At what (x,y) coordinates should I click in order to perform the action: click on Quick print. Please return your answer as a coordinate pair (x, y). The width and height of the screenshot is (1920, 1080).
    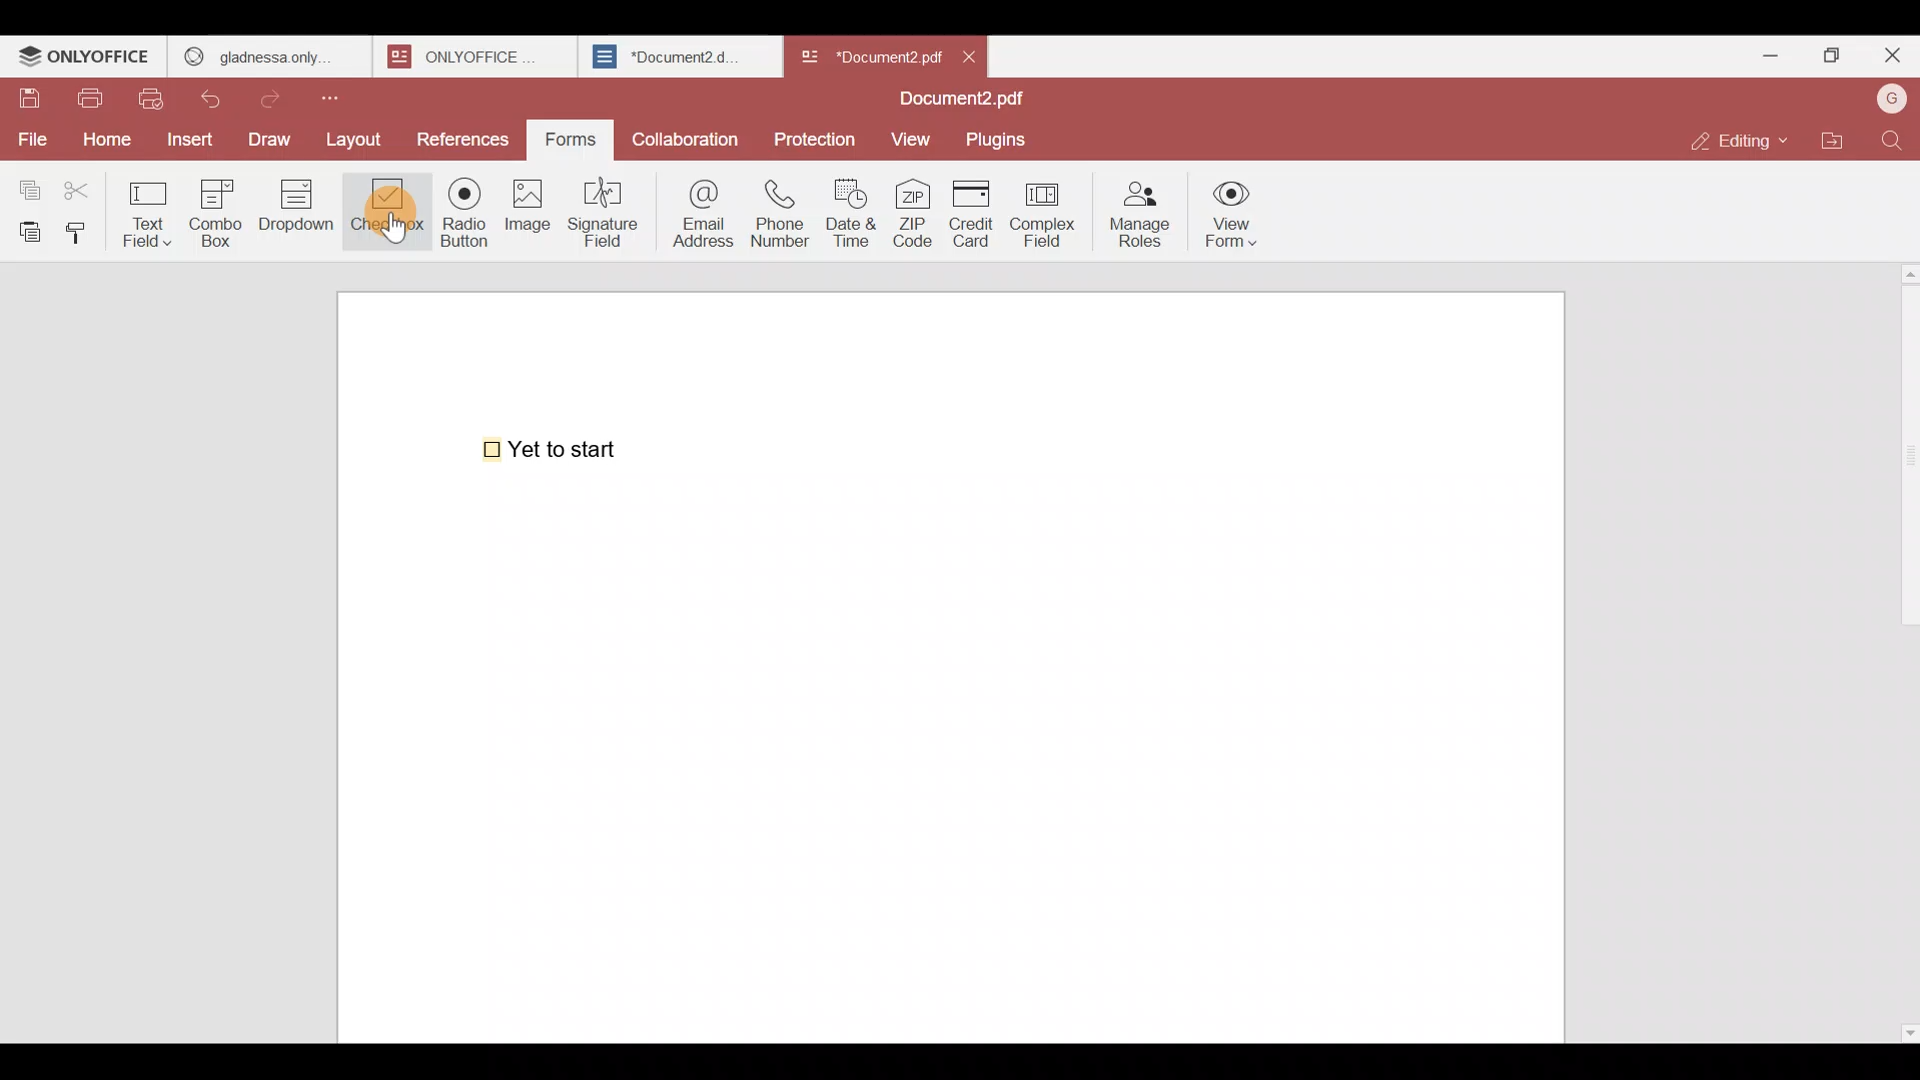
    Looking at the image, I should click on (157, 98).